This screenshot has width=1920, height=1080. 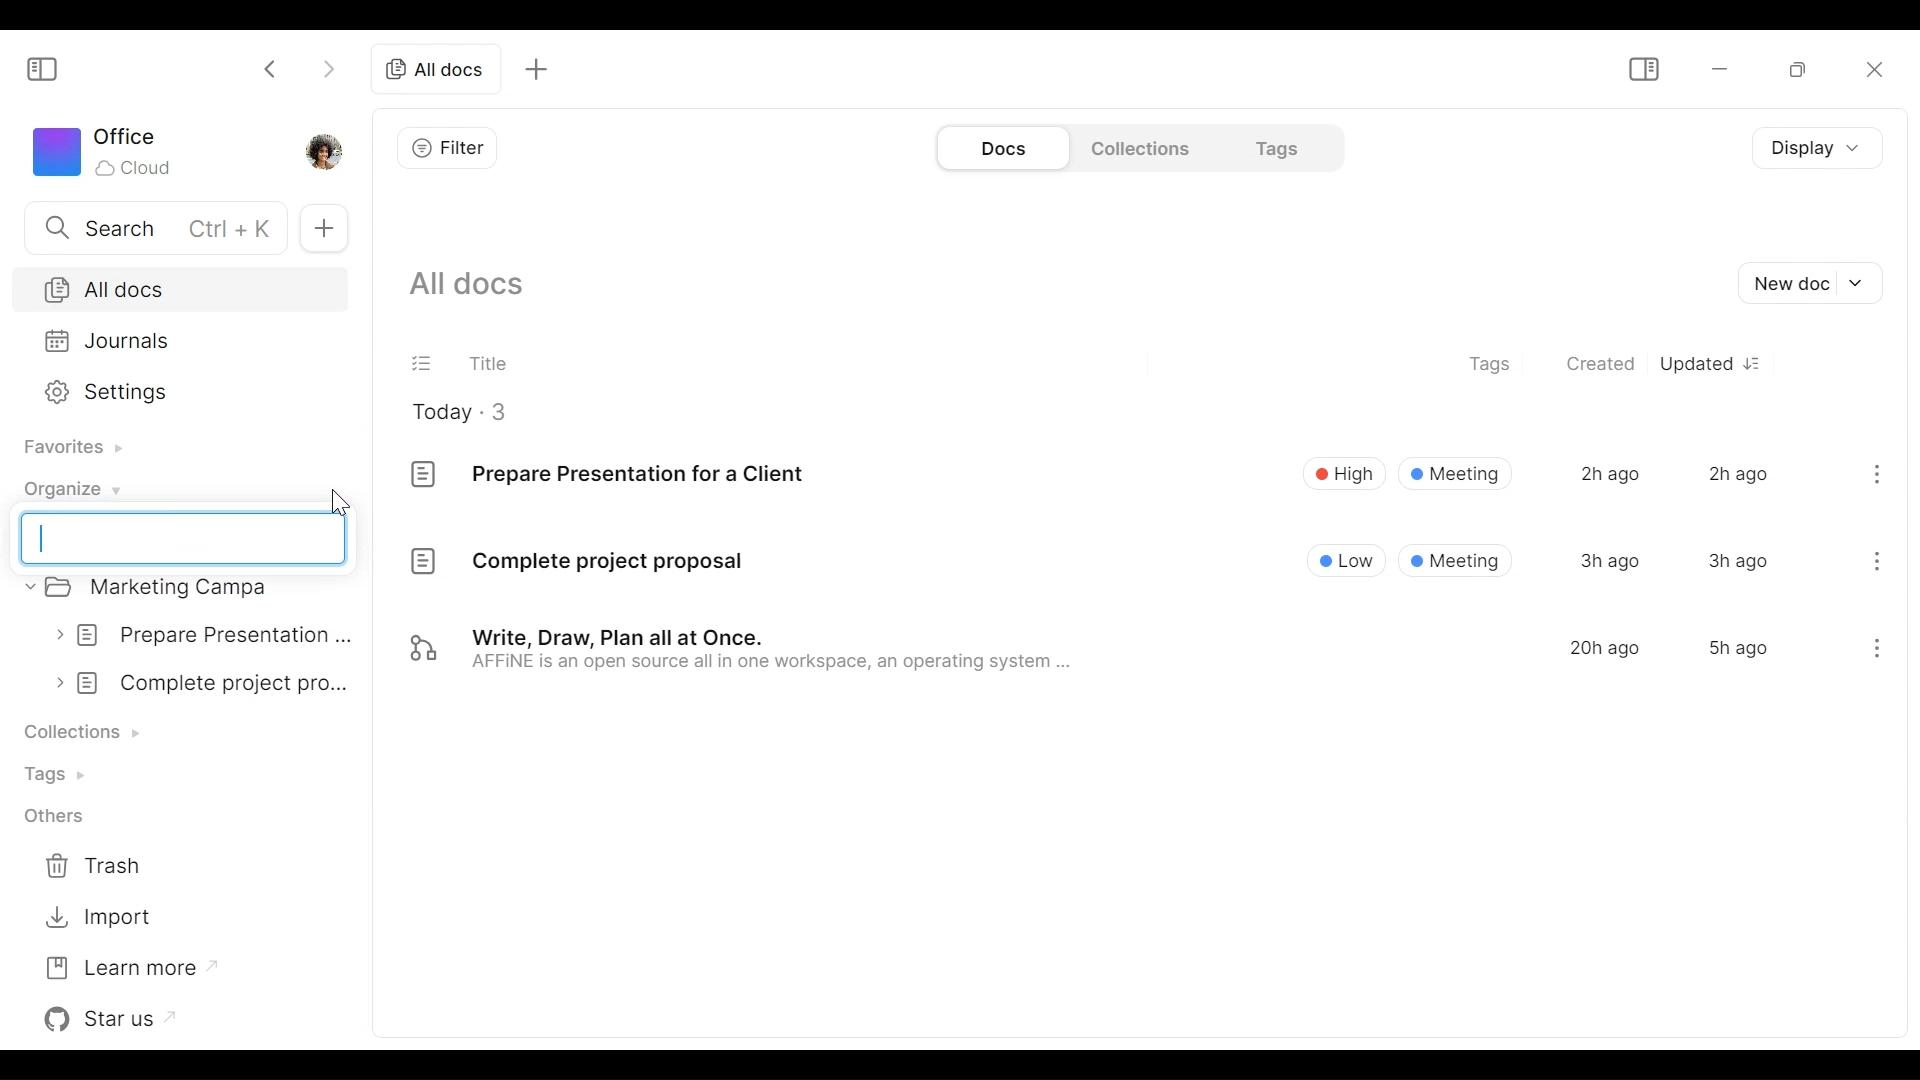 What do you see at coordinates (423, 361) in the screenshot?
I see `(un)select` at bounding box center [423, 361].